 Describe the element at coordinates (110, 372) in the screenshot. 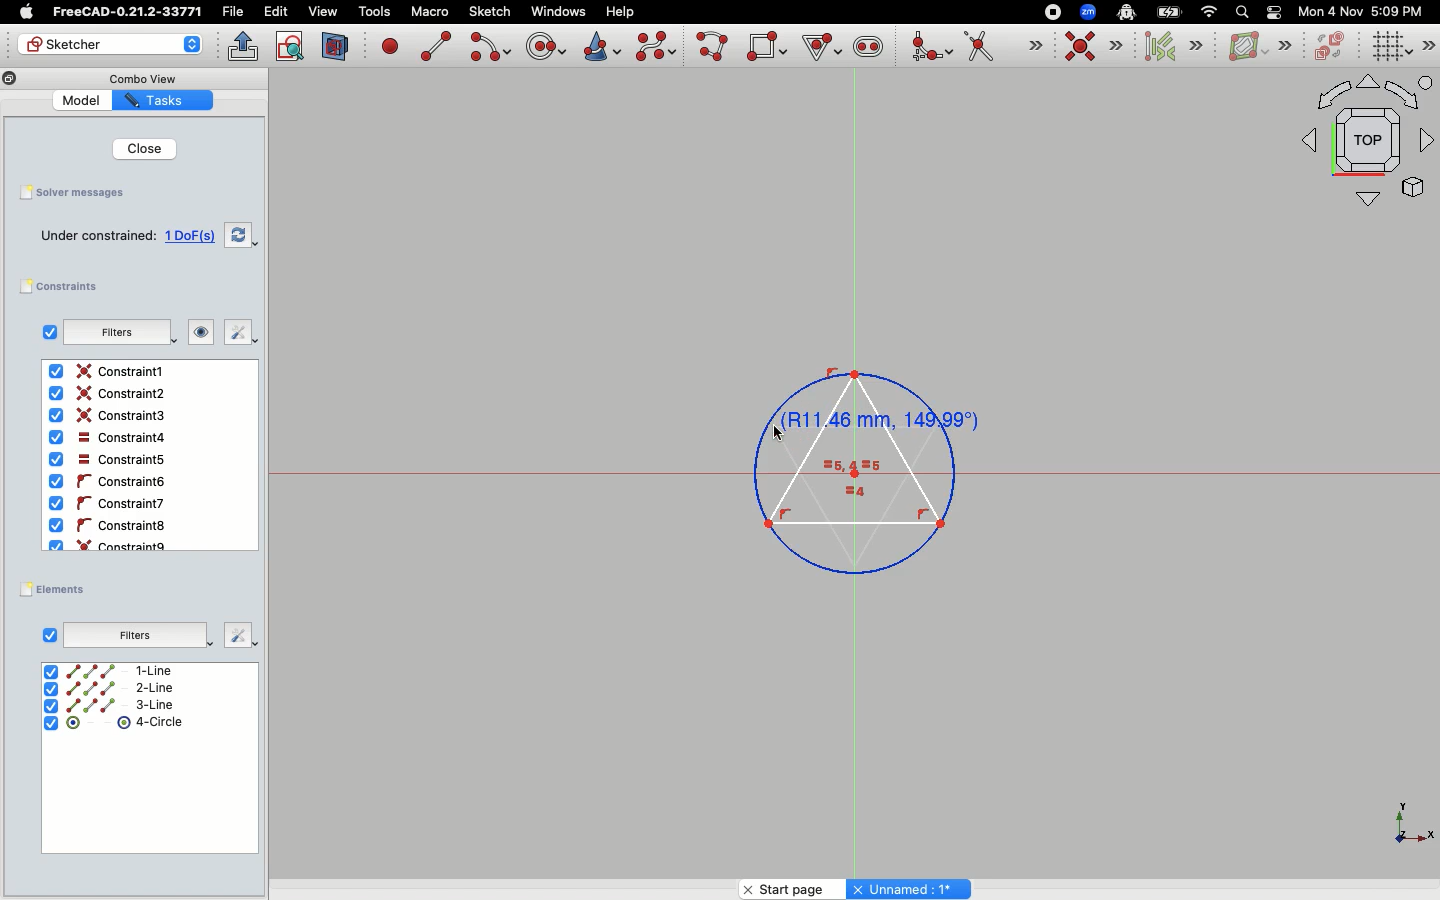

I see `Constraint1` at that location.